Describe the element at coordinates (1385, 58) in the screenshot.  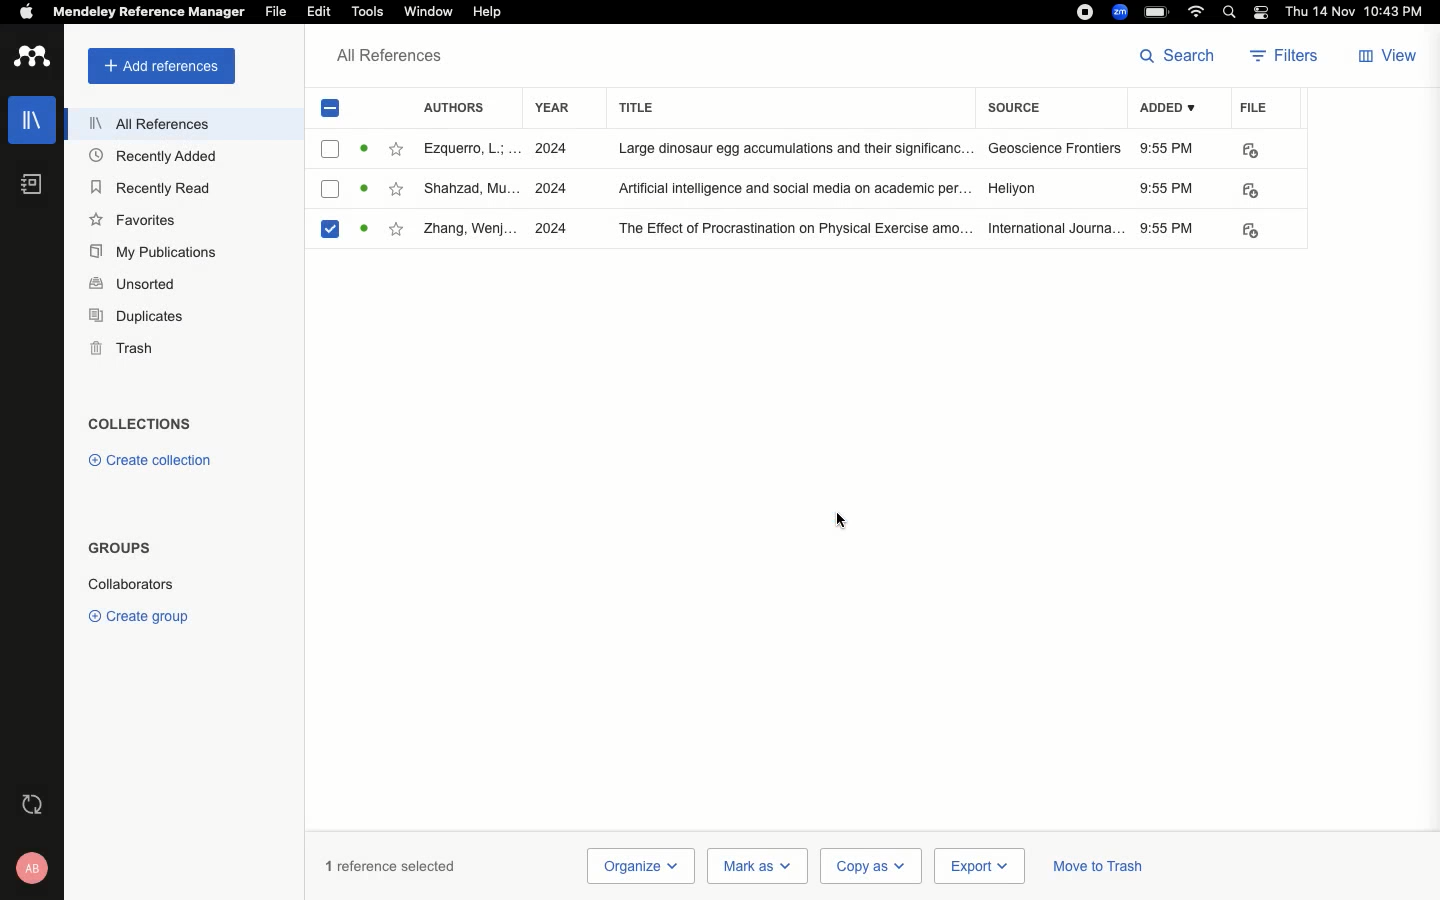
I see `View` at that location.